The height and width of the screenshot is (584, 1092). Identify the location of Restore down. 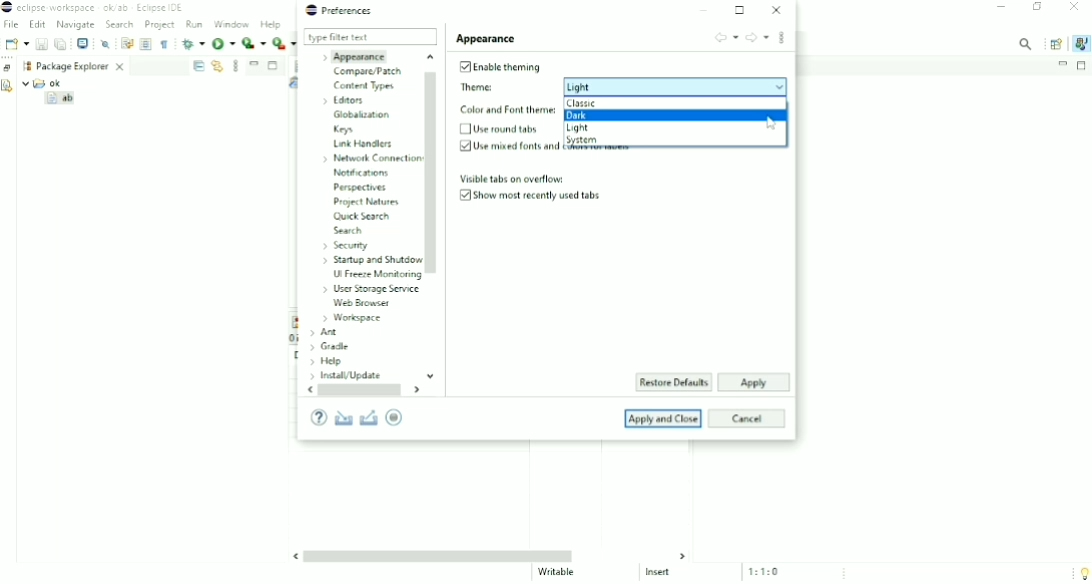
(1039, 8).